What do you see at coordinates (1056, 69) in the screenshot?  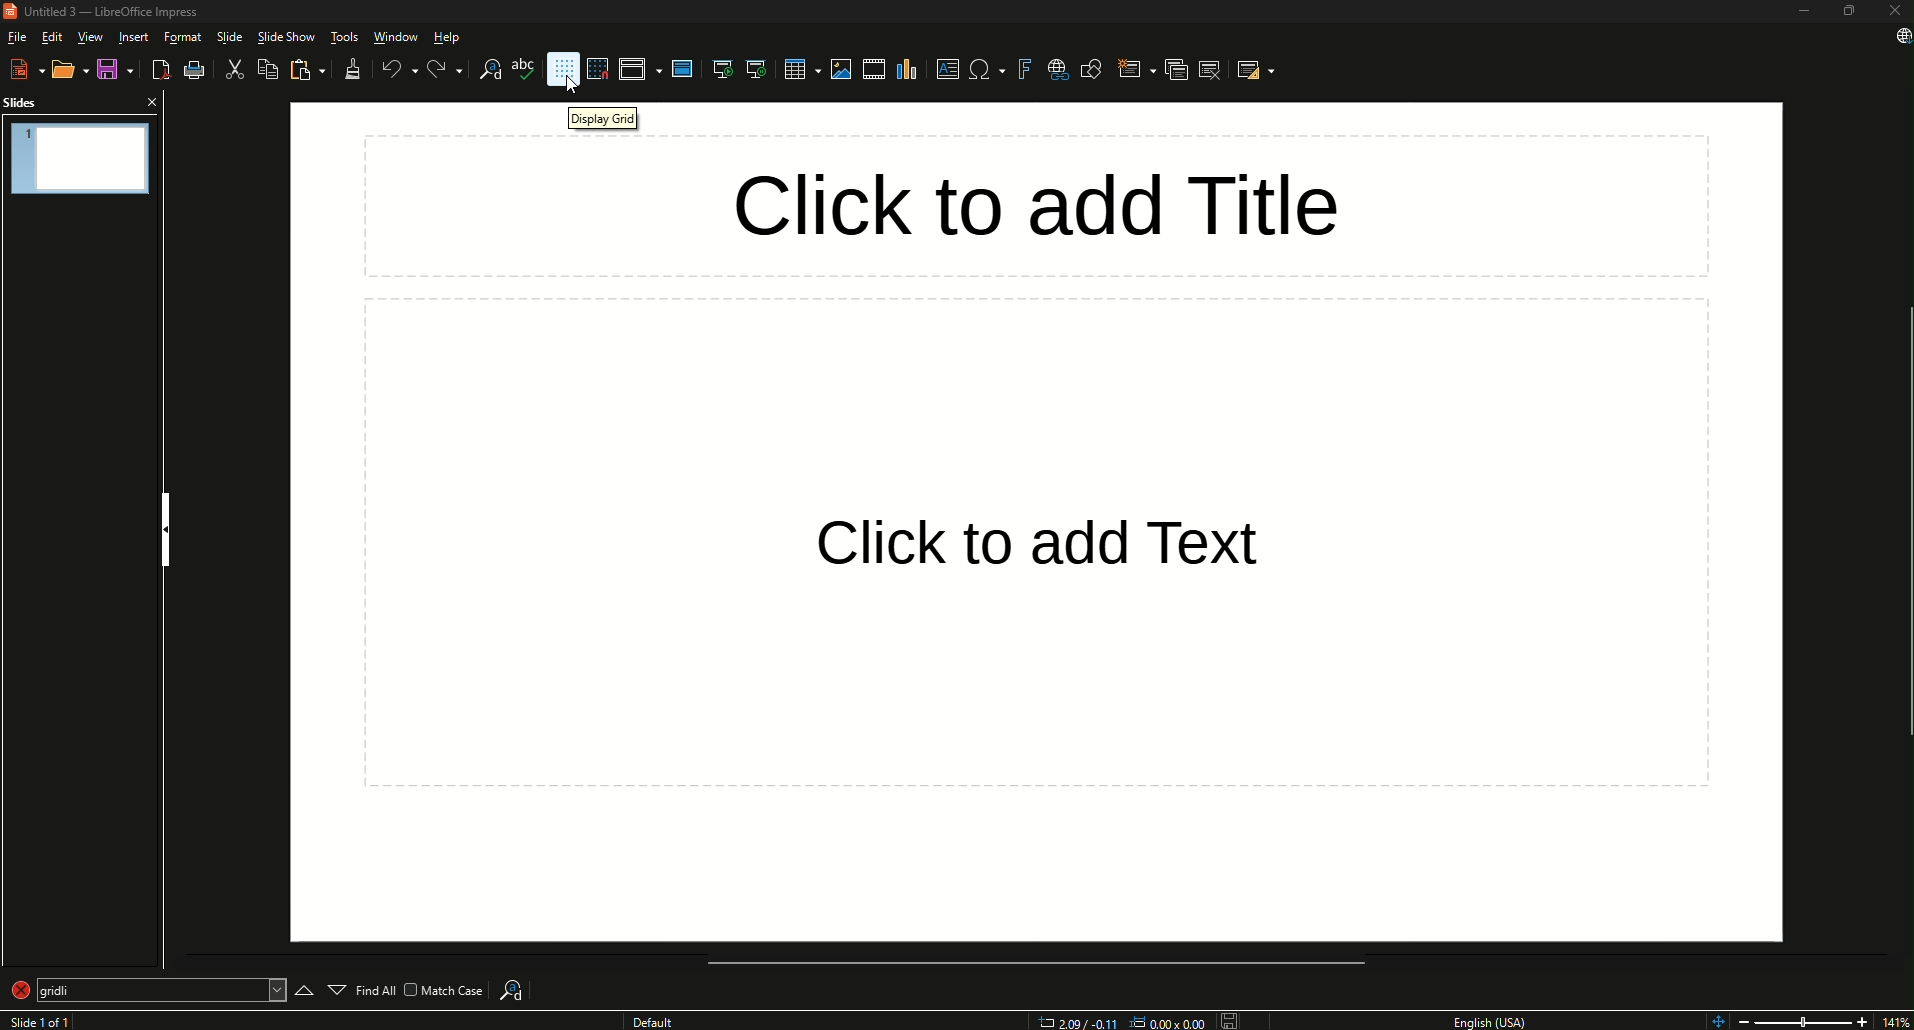 I see `Insert hyperlink` at bounding box center [1056, 69].